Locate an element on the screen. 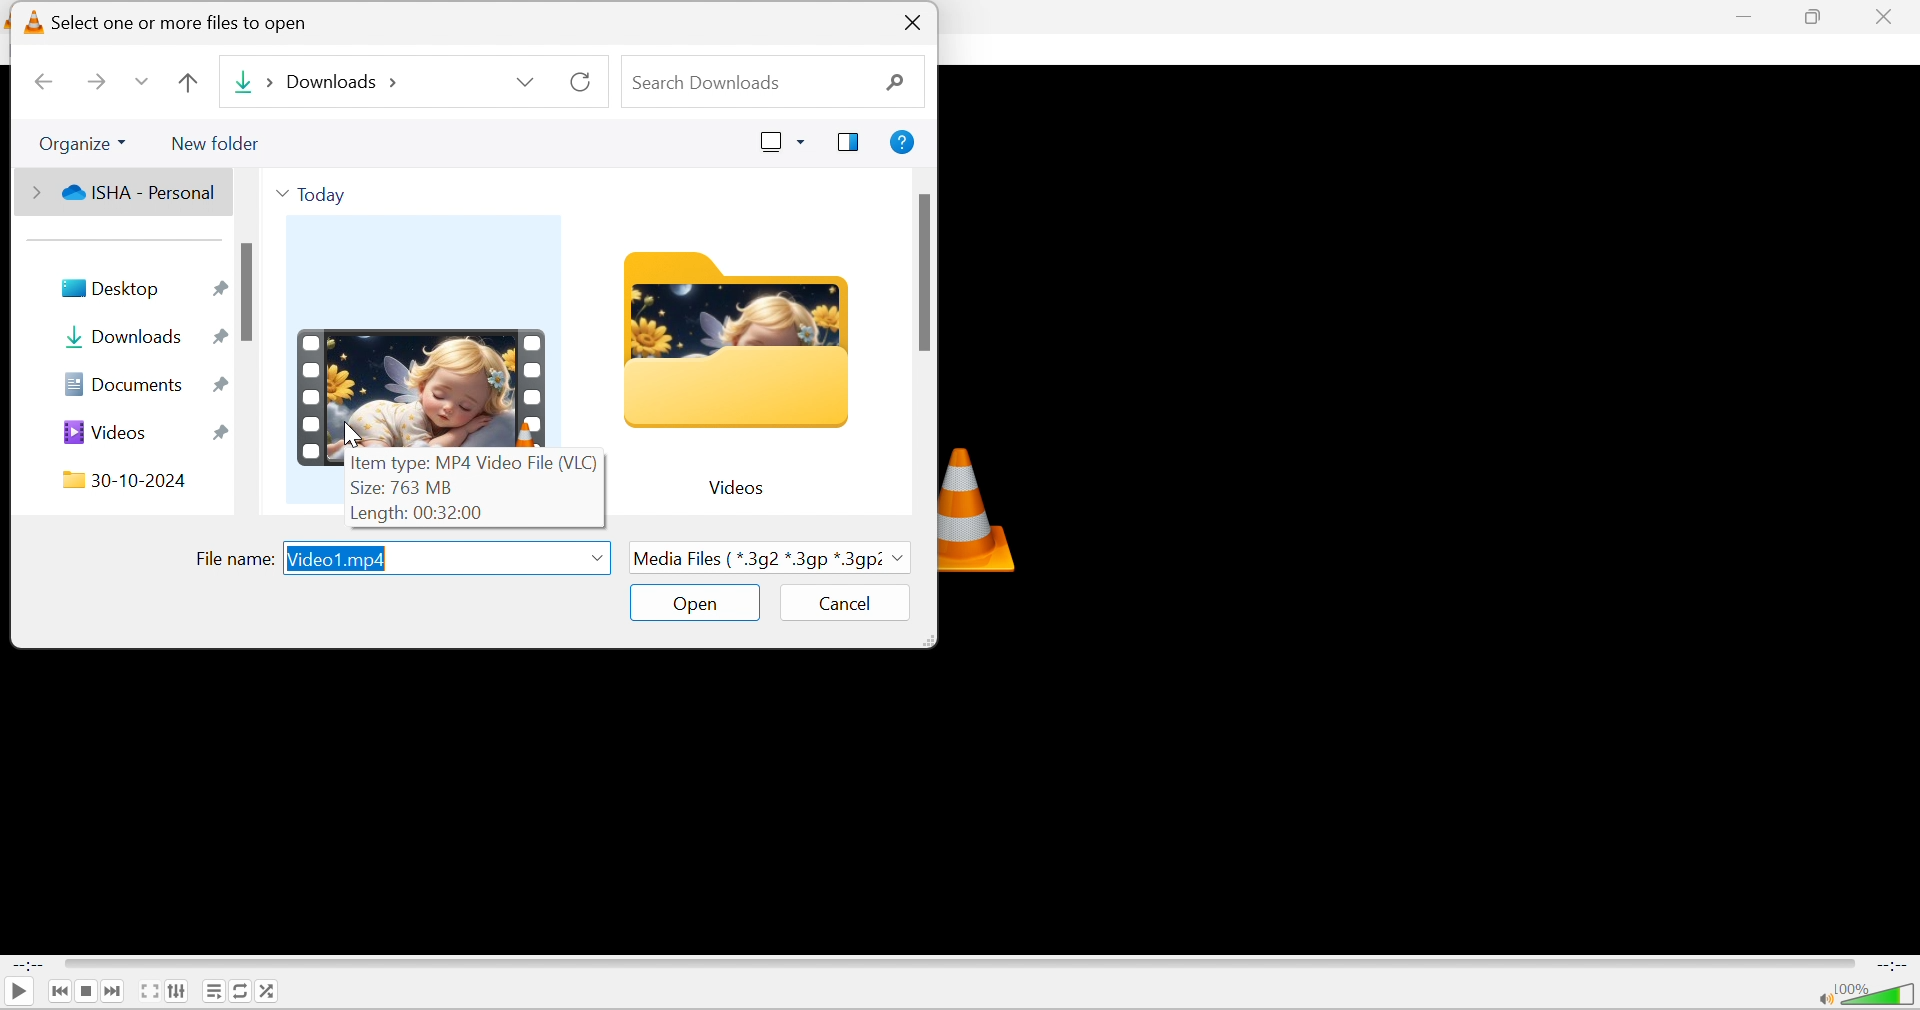  Show the preview pane is located at coordinates (845, 144).